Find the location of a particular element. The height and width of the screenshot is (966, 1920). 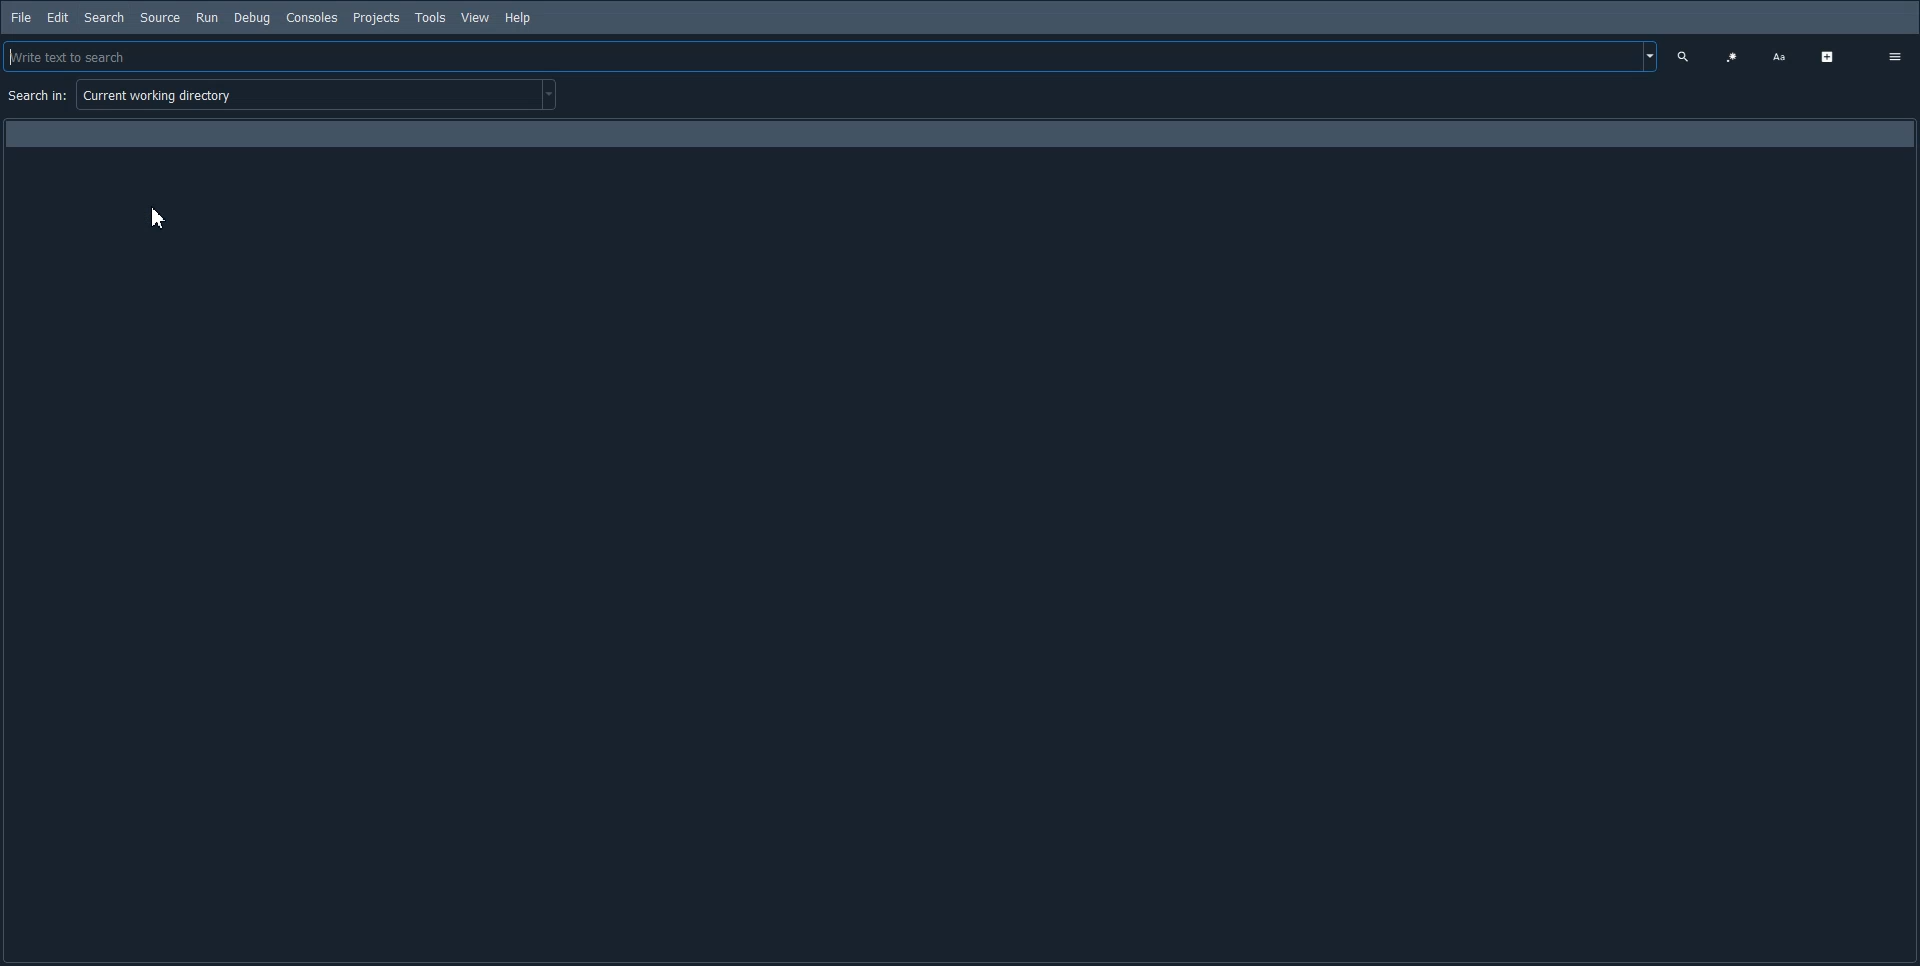

Debug is located at coordinates (253, 17).